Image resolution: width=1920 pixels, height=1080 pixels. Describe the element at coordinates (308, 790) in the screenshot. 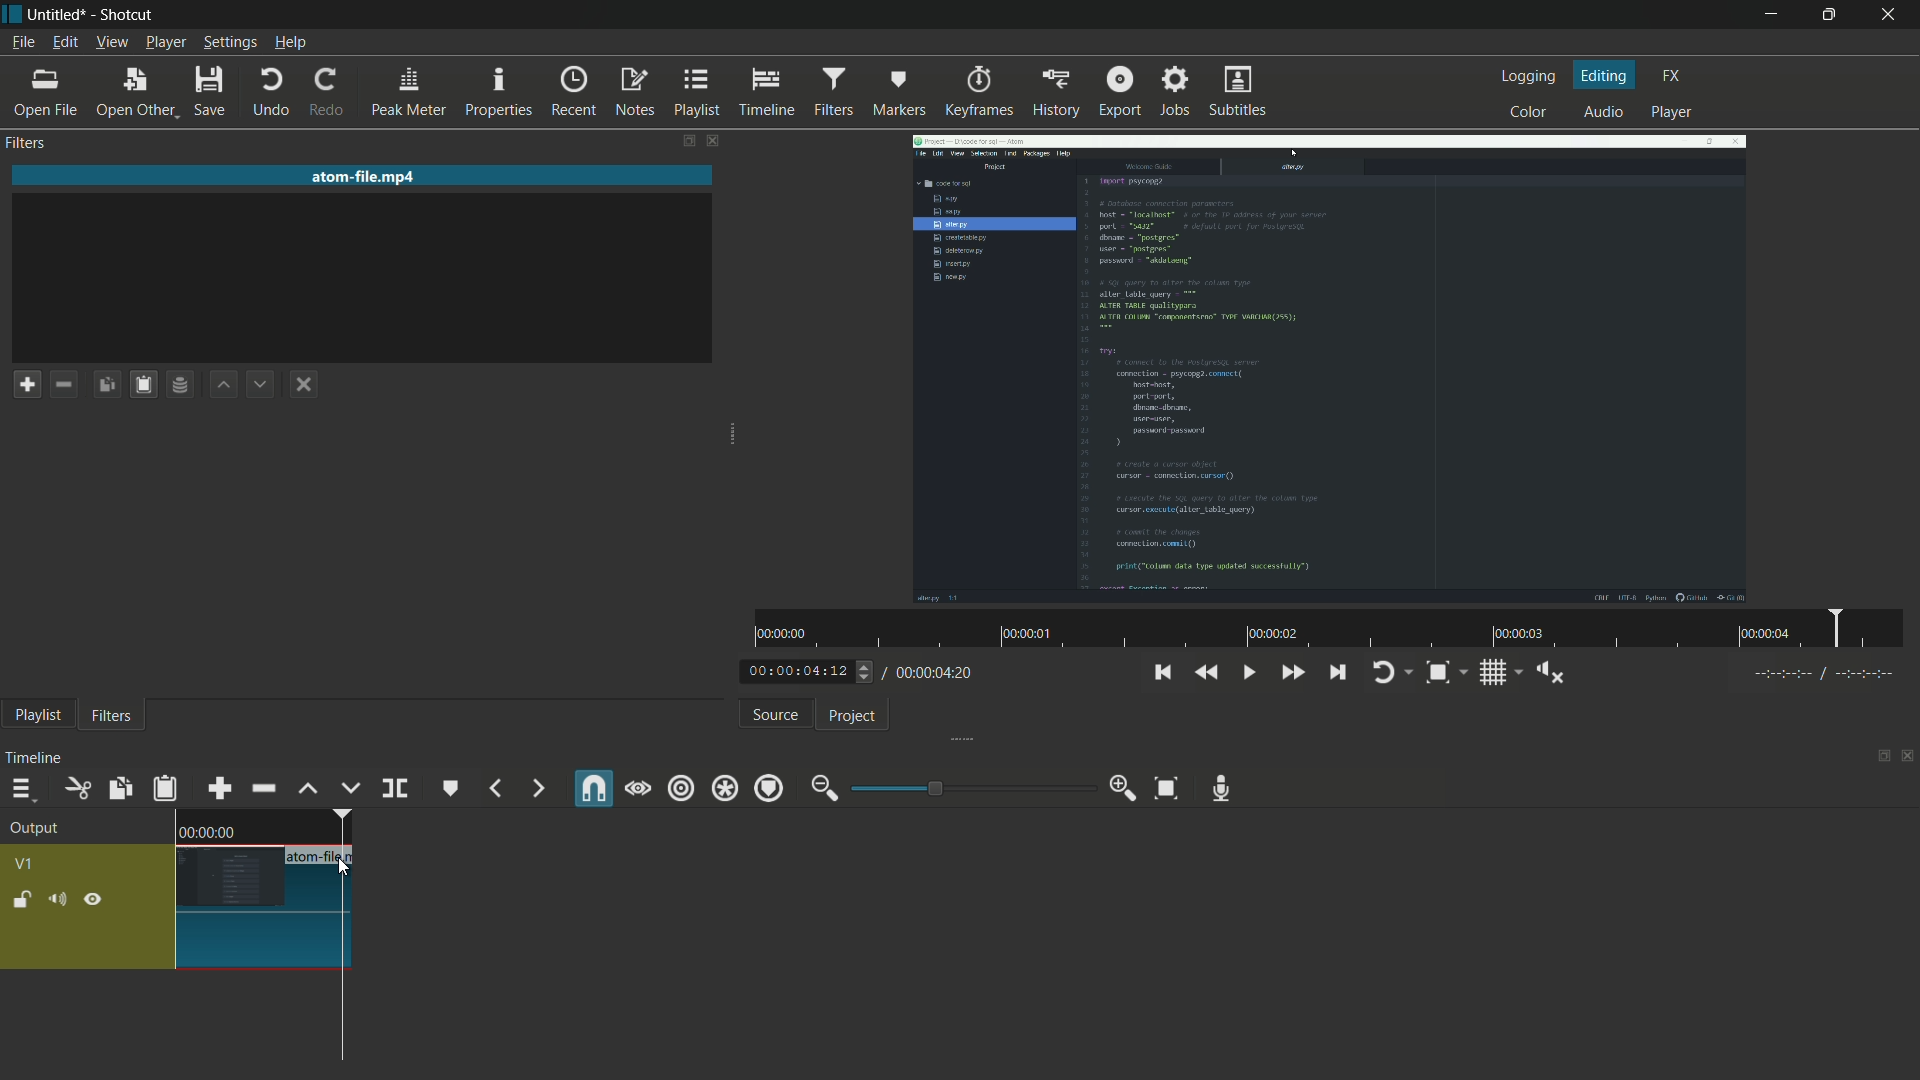

I see `lift` at that location.